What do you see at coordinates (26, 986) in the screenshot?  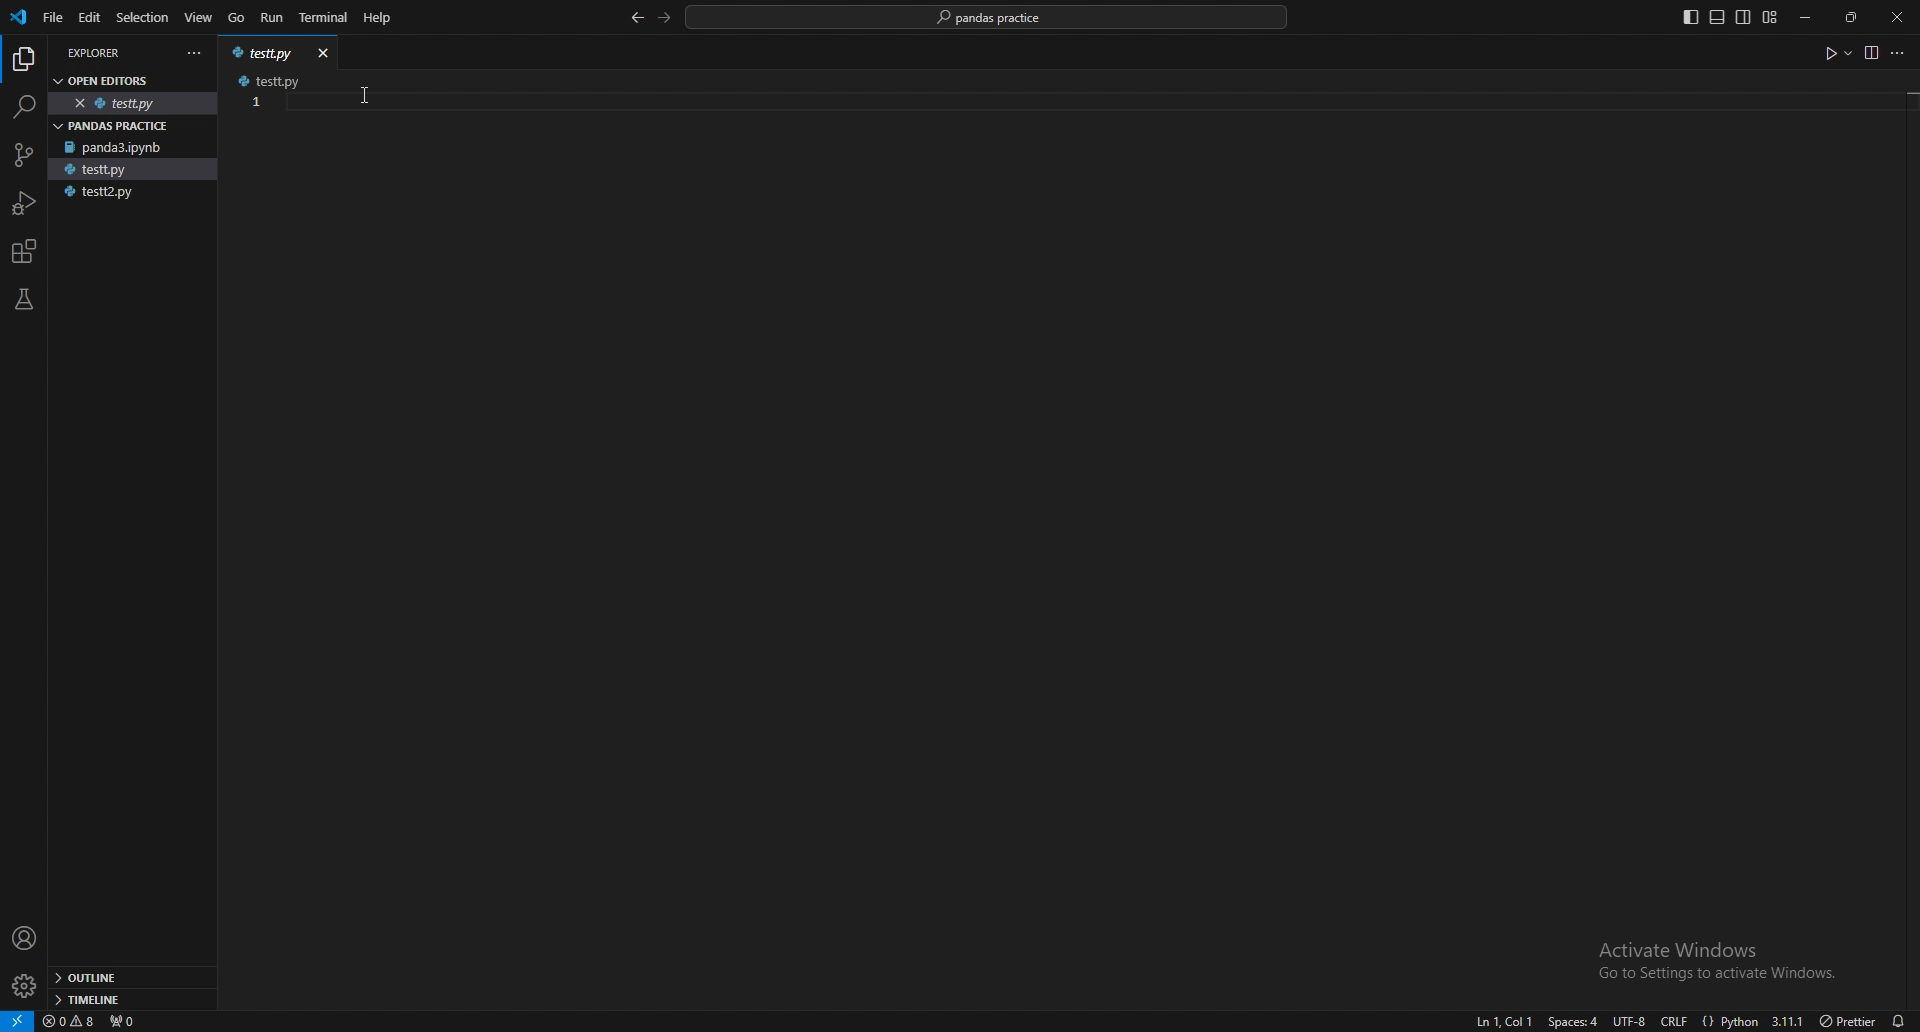 I see `settings` at bounding box center [26, 986].